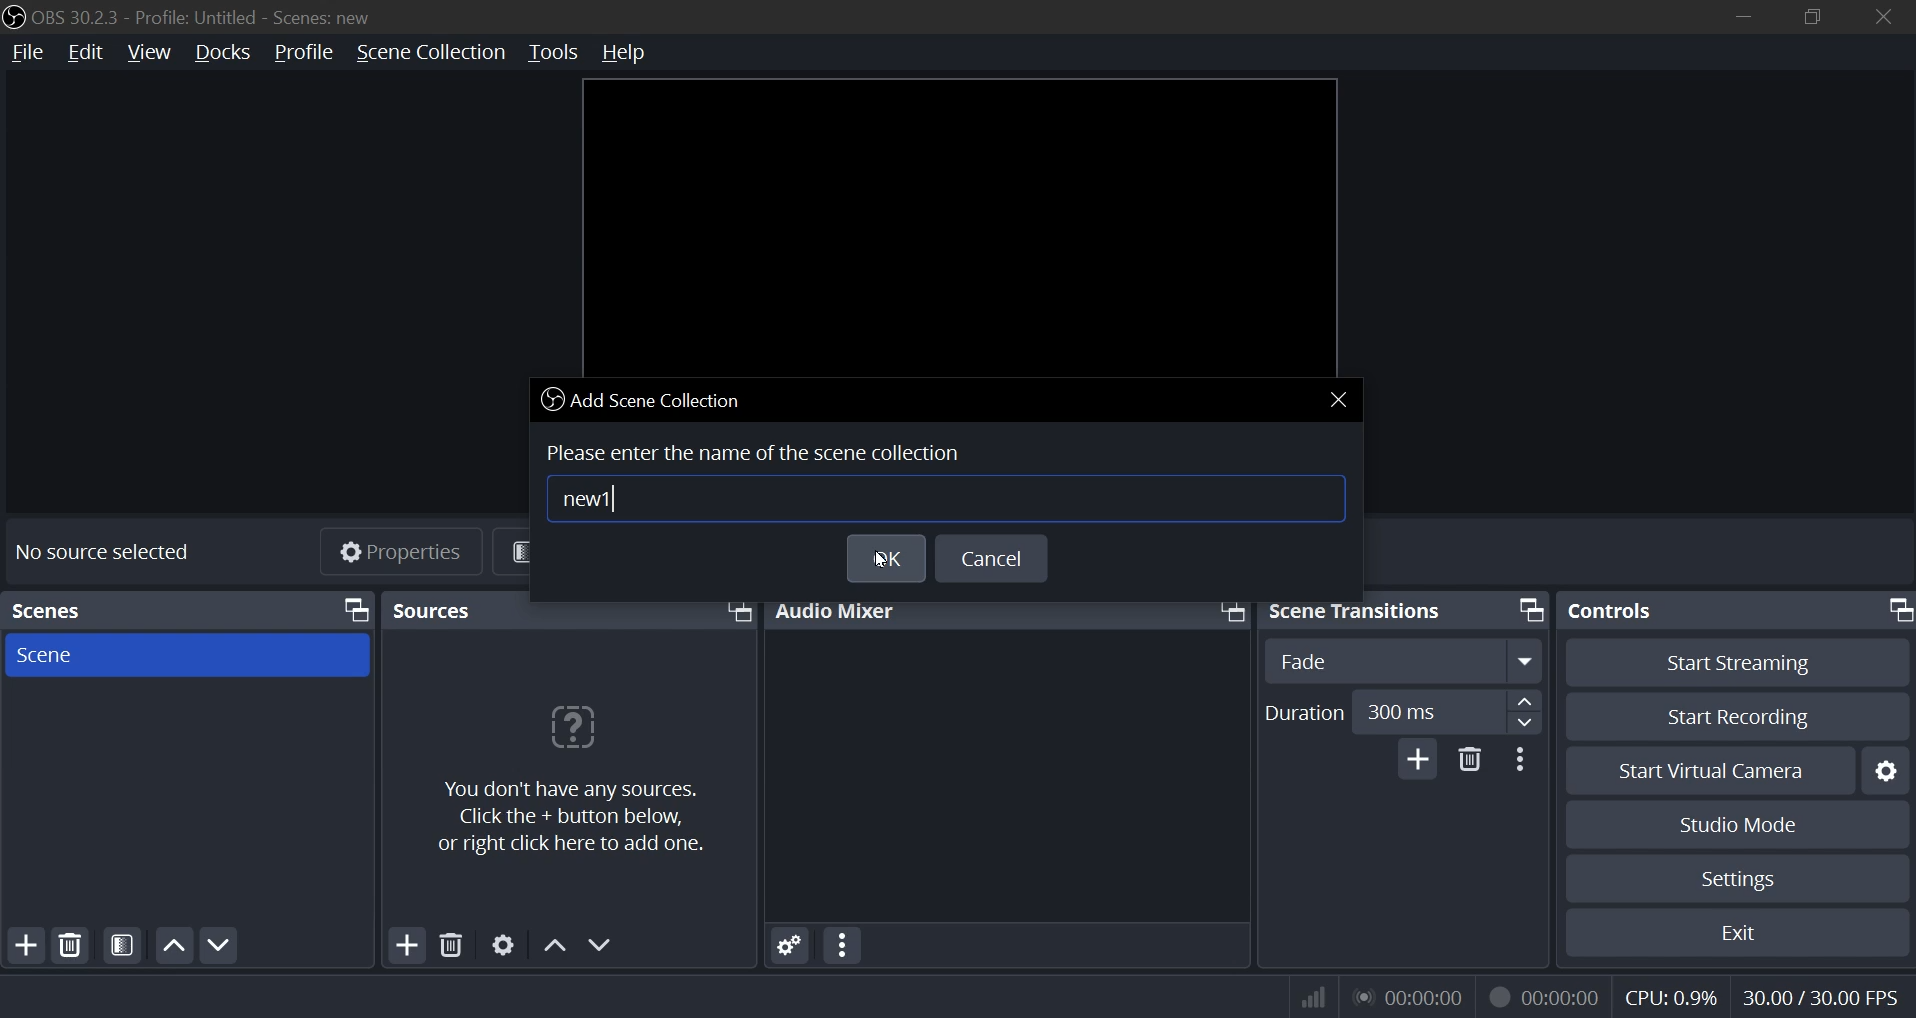 The height and width of the screenshot is (1018, 1916). What do you see at coordinates (26, 53) in the screenshot?
I see `file` at bounding box center [26, 53].